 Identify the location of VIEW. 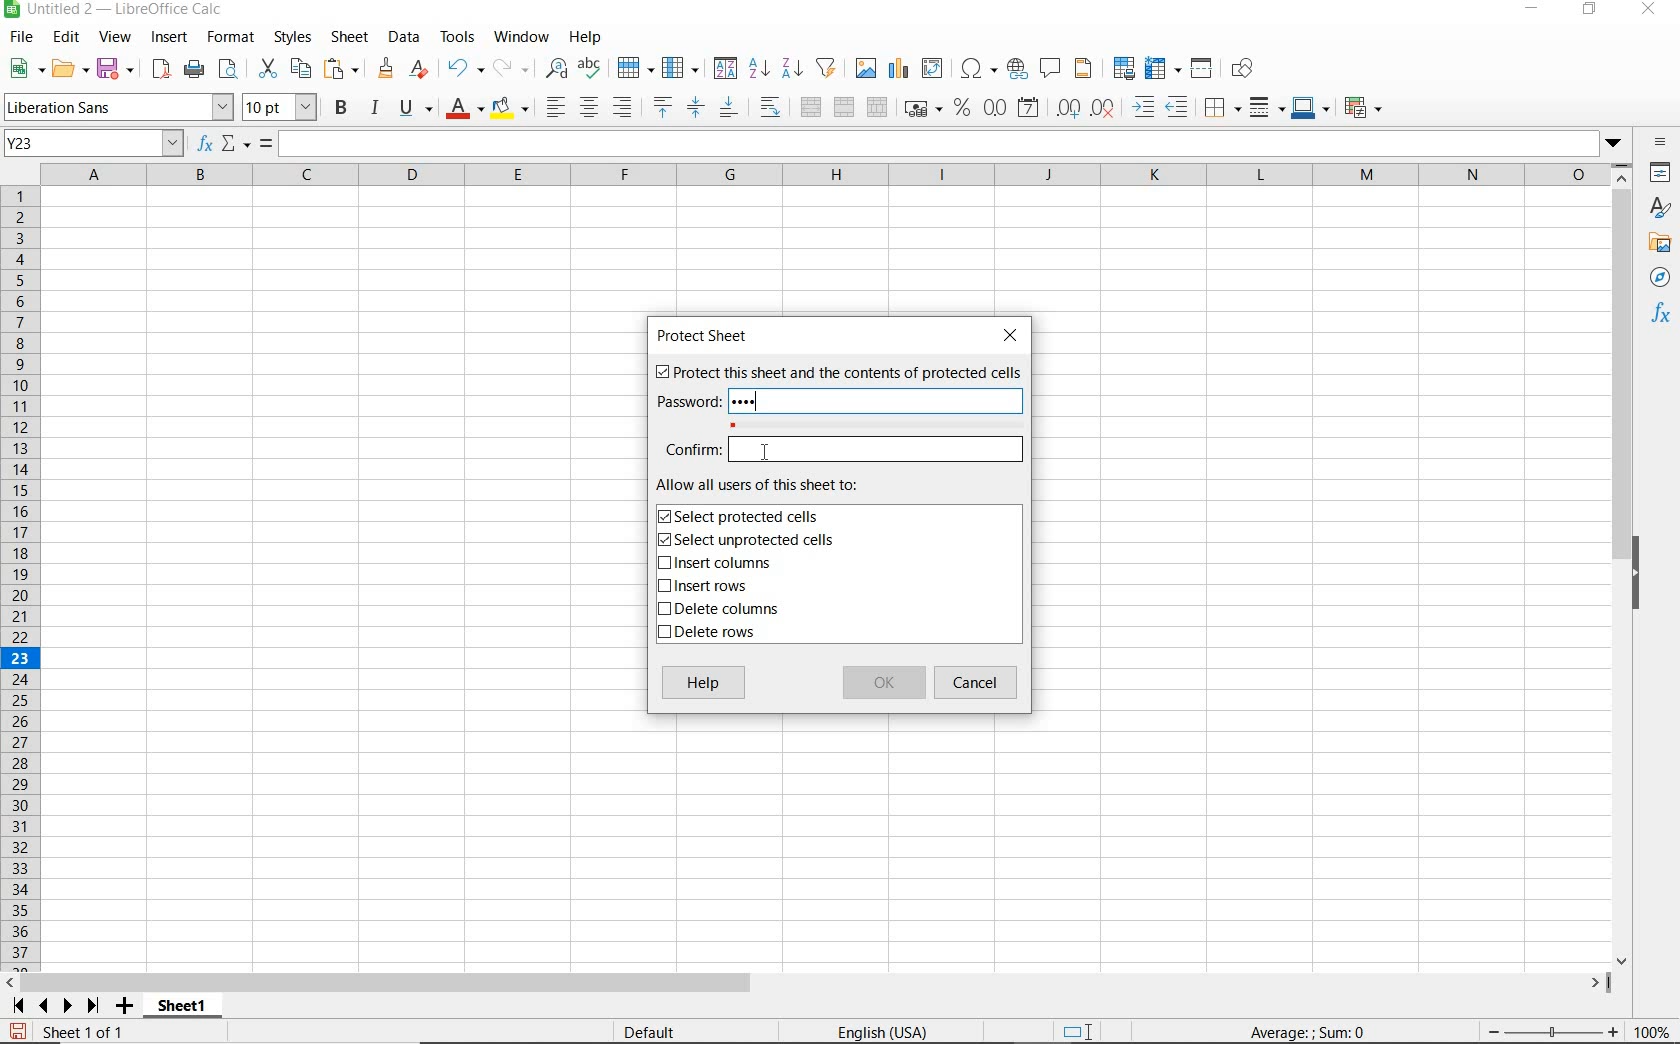
(116, 37).